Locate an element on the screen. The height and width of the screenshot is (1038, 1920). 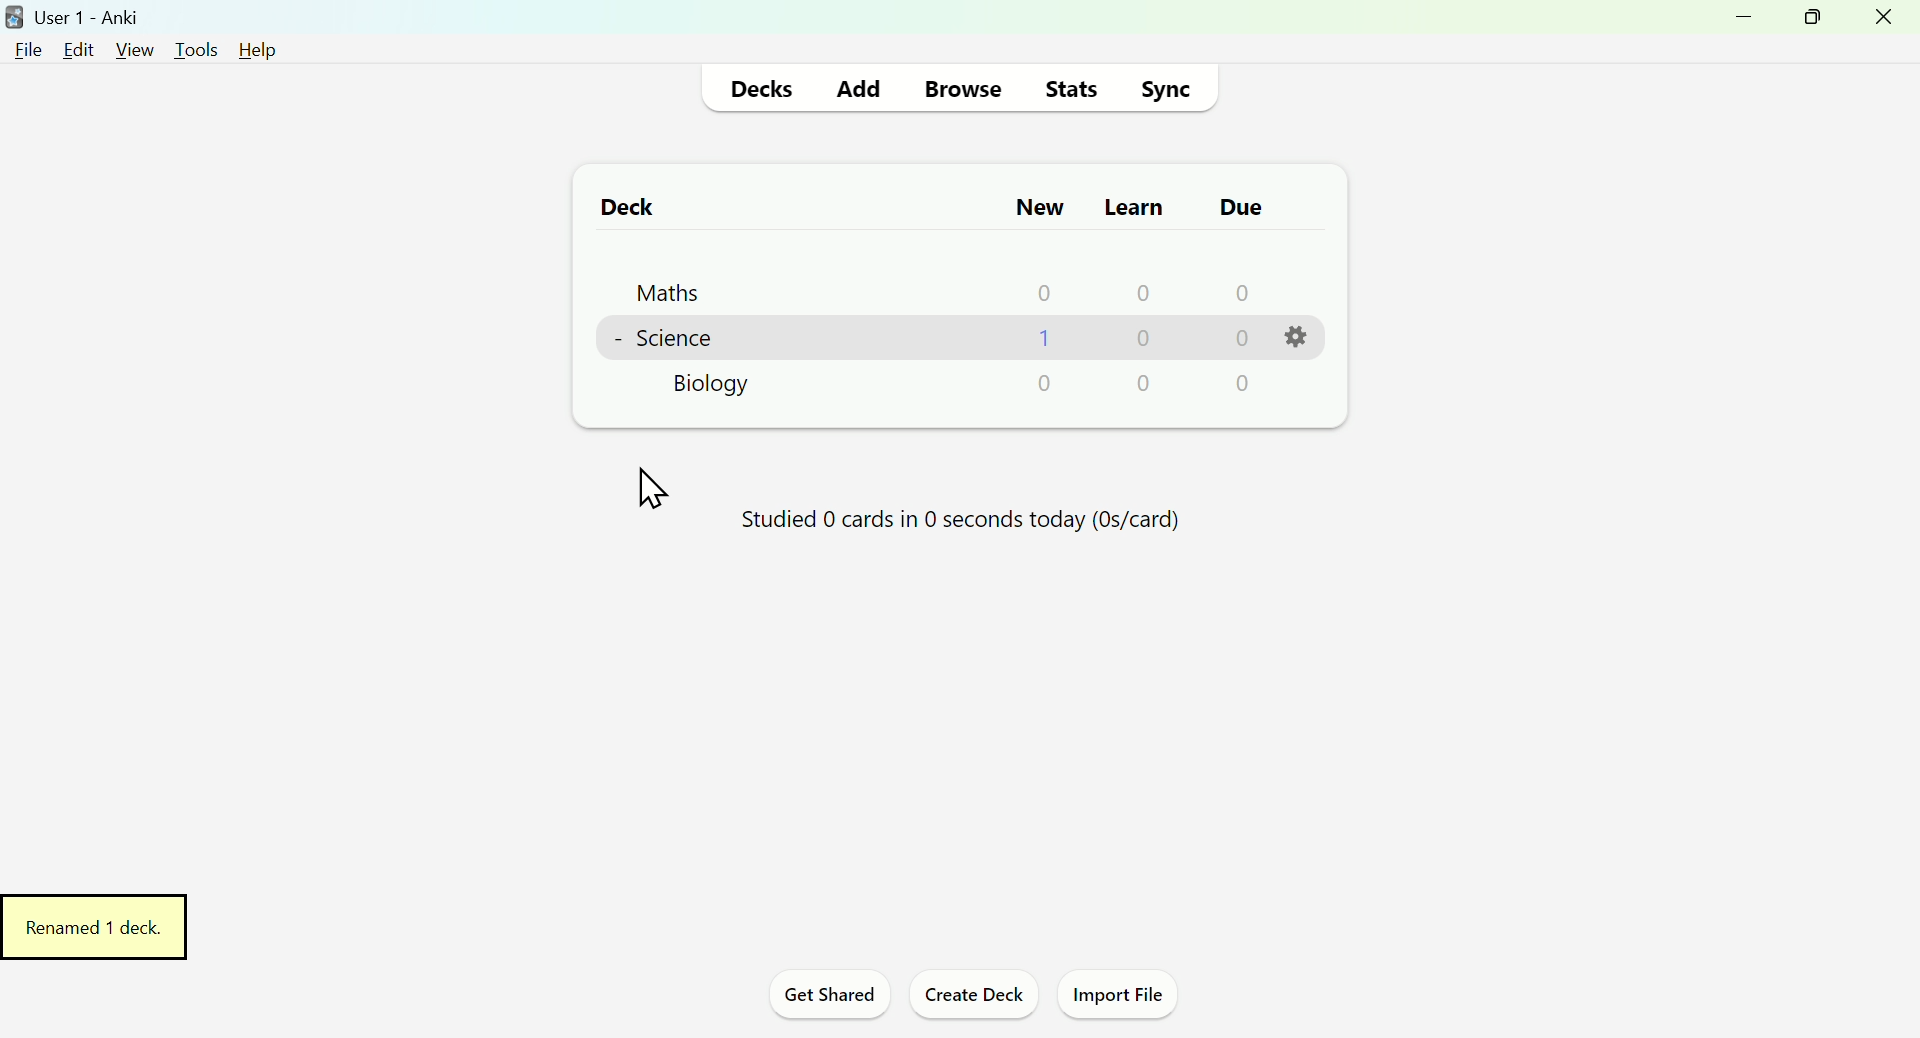
Tools is located at coordinates (189, 45).